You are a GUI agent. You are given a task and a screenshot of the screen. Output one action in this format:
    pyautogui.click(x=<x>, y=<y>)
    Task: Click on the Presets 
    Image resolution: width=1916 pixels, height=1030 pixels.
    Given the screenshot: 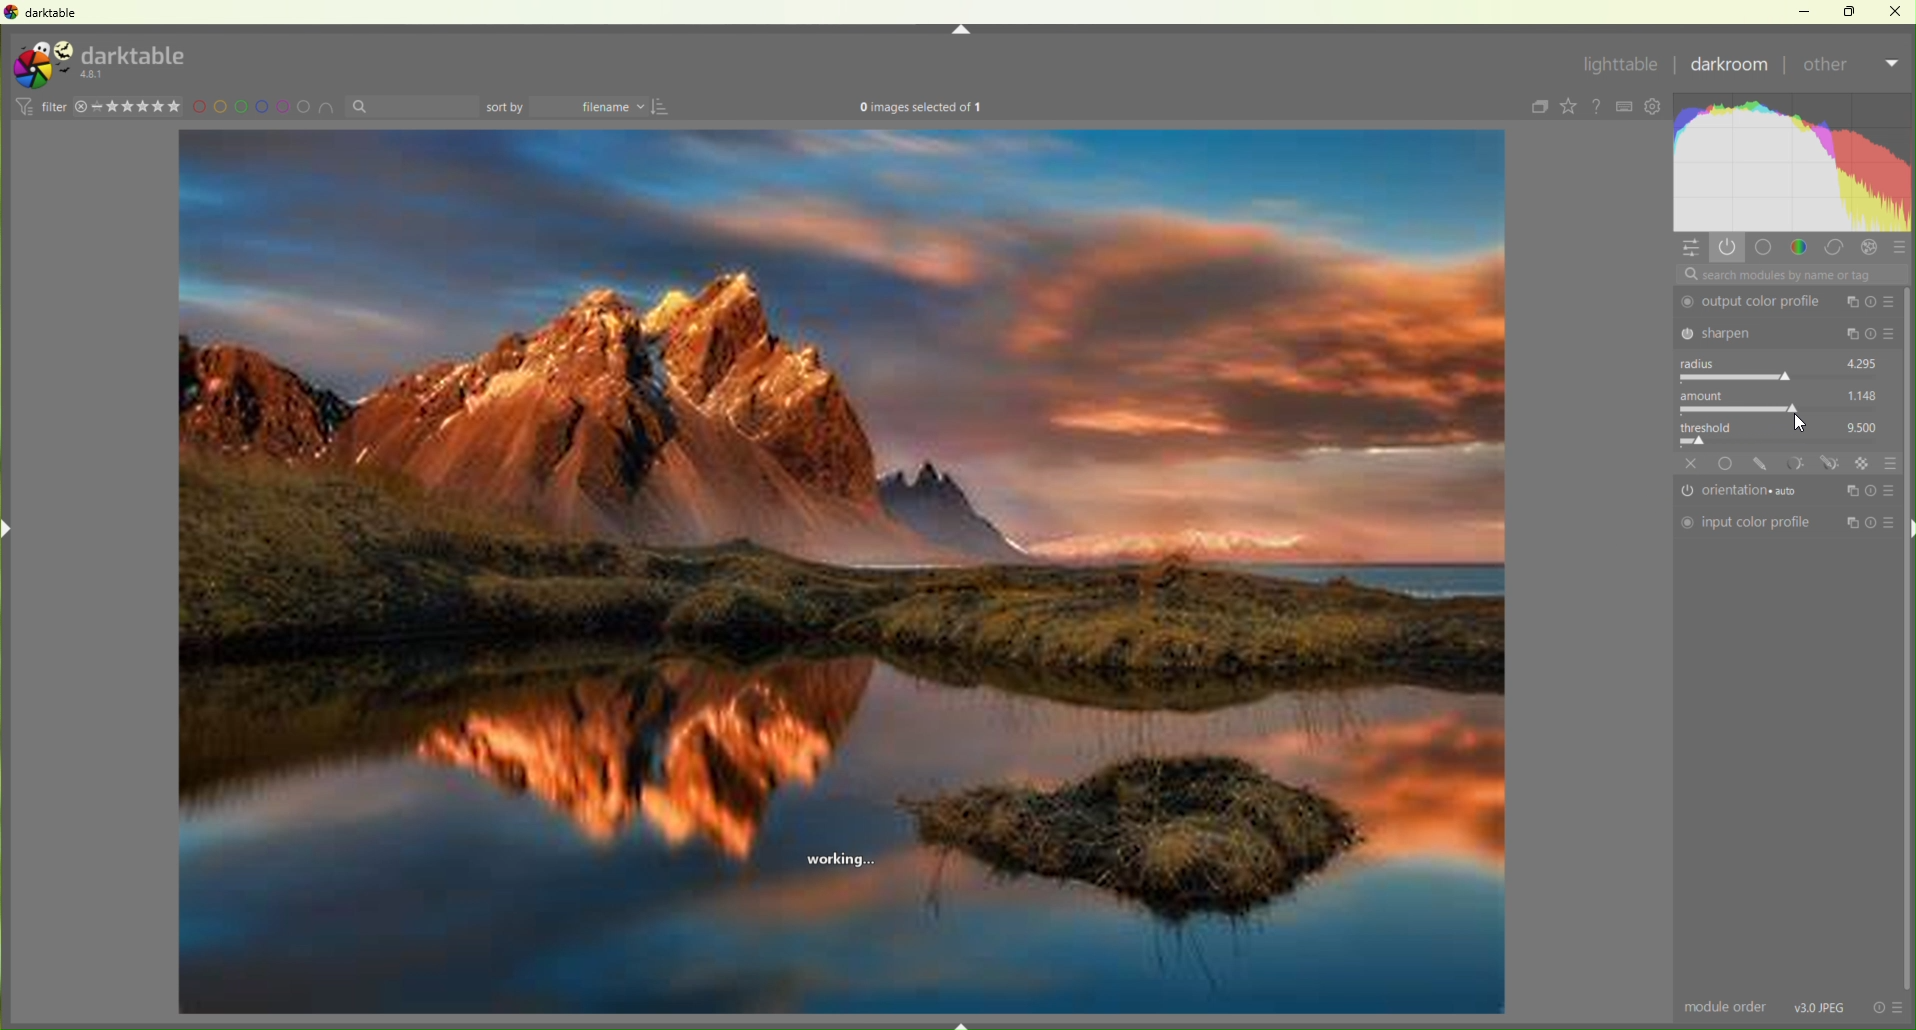 What is the action you would take?
    pyautogui.click(x=1891, y=462)
    